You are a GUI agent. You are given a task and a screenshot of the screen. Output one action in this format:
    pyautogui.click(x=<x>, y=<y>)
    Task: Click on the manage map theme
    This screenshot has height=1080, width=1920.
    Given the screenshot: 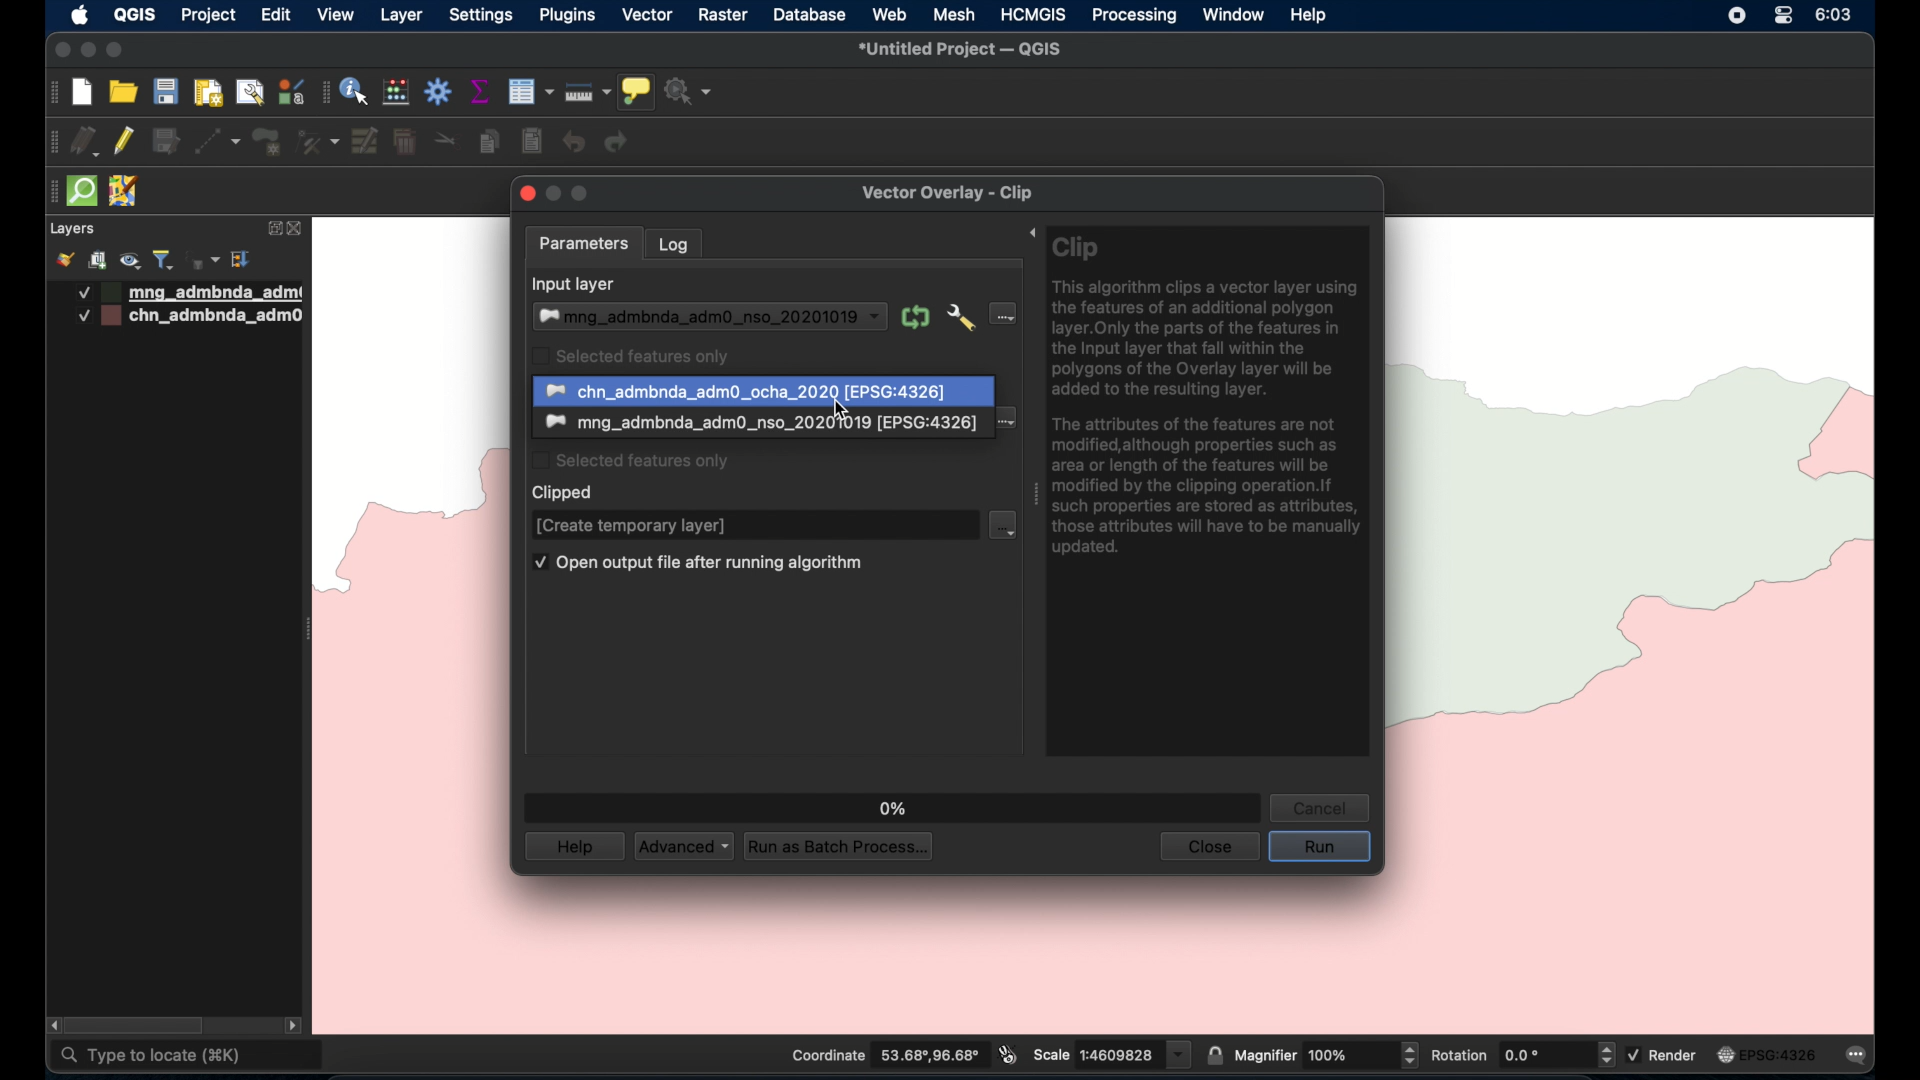 What is the action you would take?
    pyautogui.click(x=132, y=261)
    